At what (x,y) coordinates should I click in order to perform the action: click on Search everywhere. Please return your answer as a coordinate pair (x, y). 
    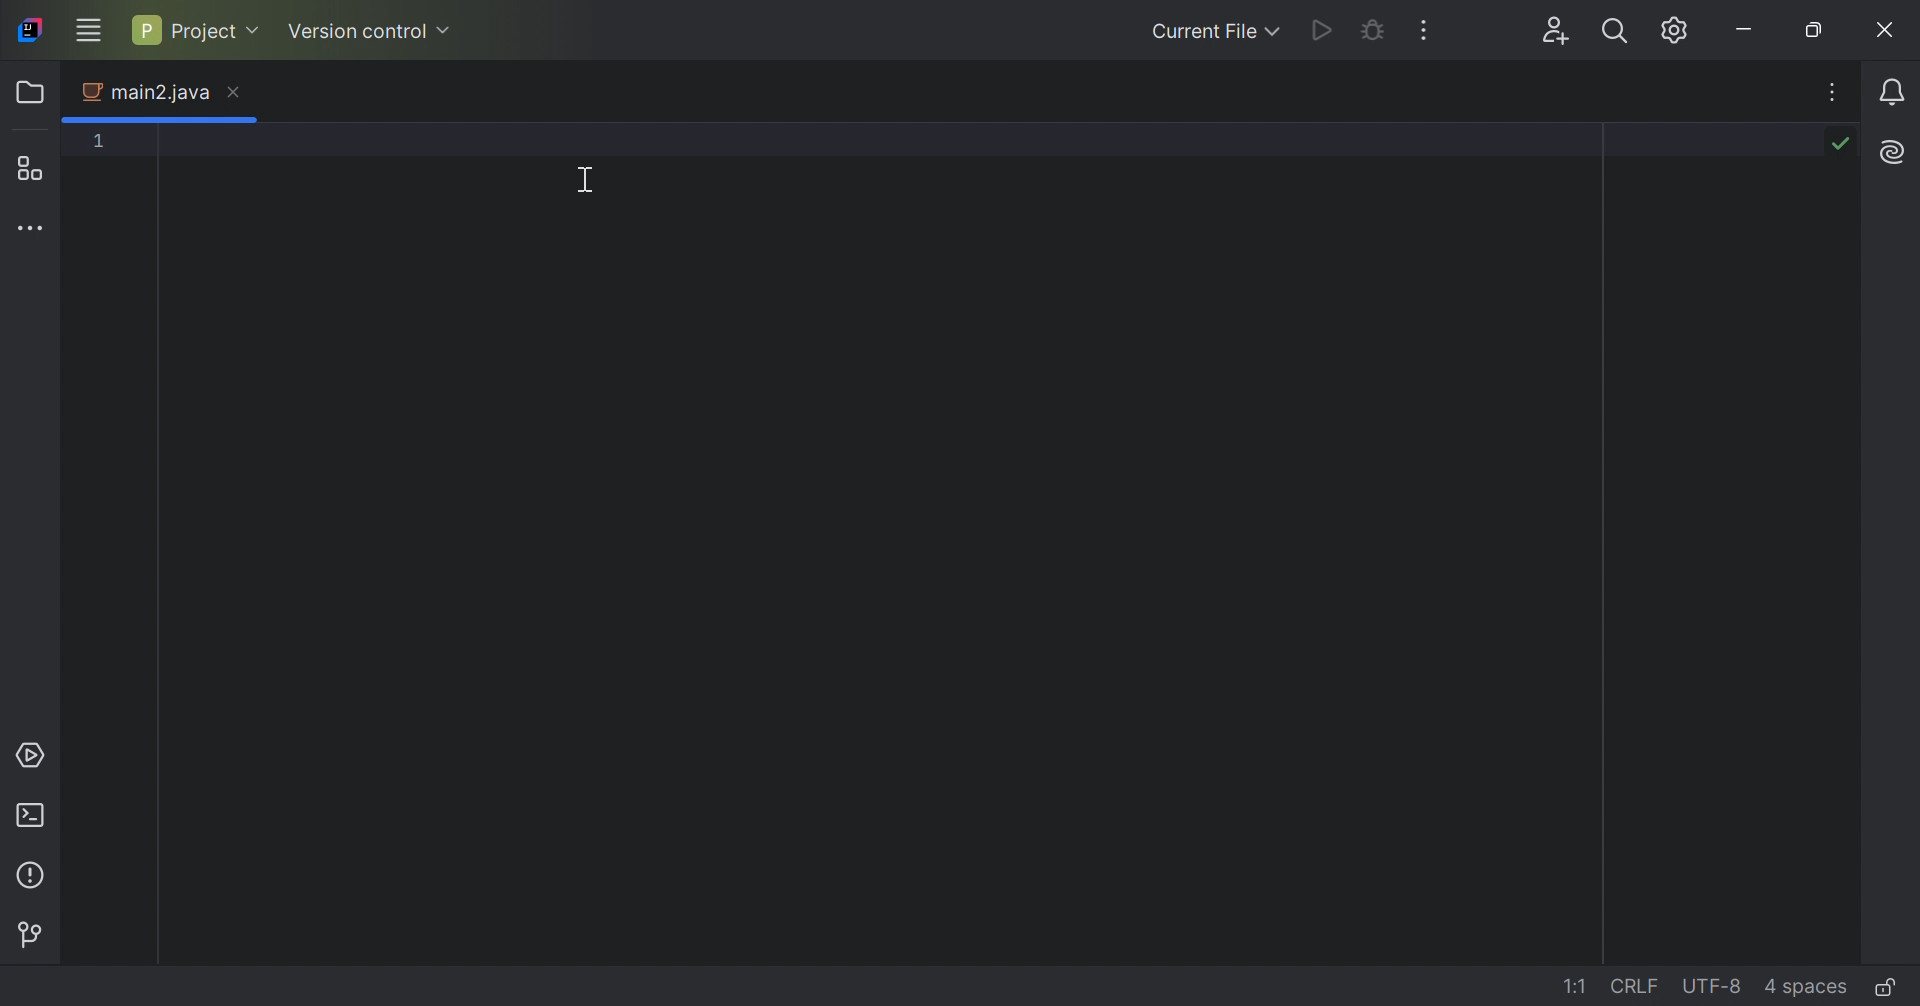
    Looking at the image, I should click on (1618, 34).